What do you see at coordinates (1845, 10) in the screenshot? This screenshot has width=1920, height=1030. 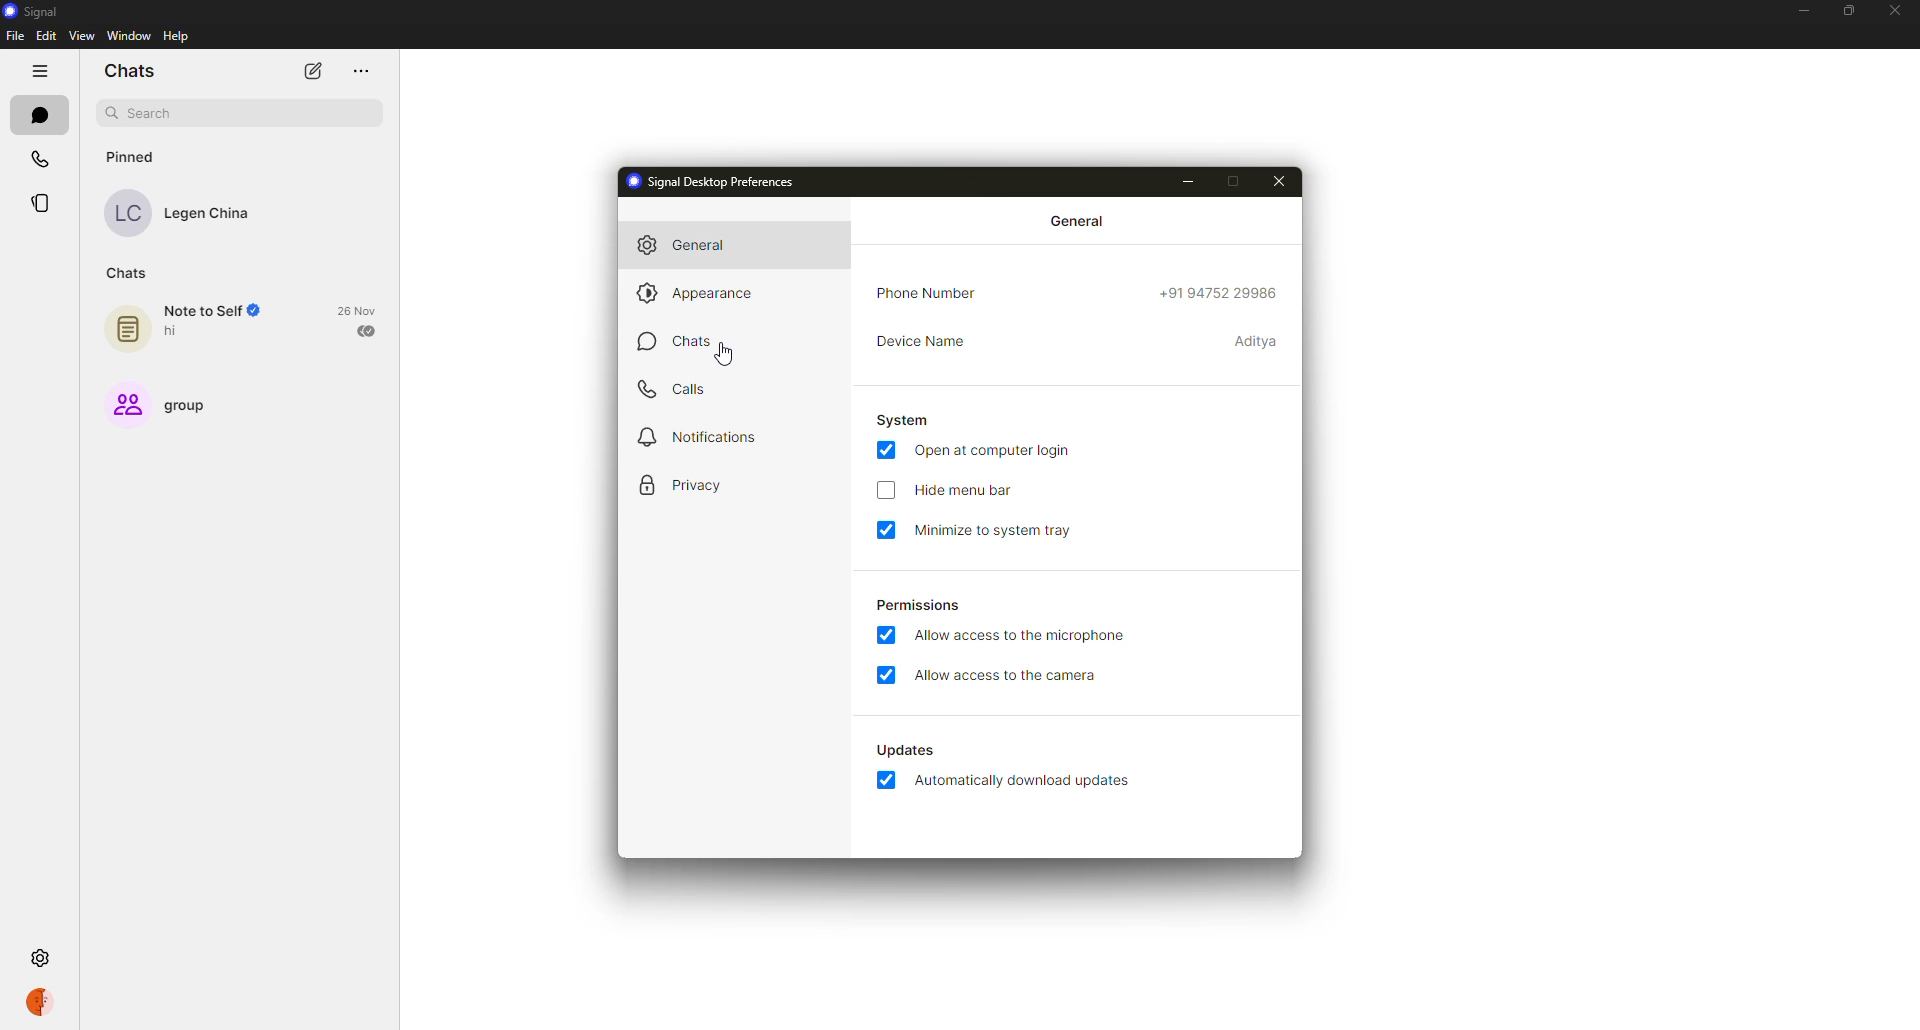 I see `maximize` at bounding box center [1845, 10].